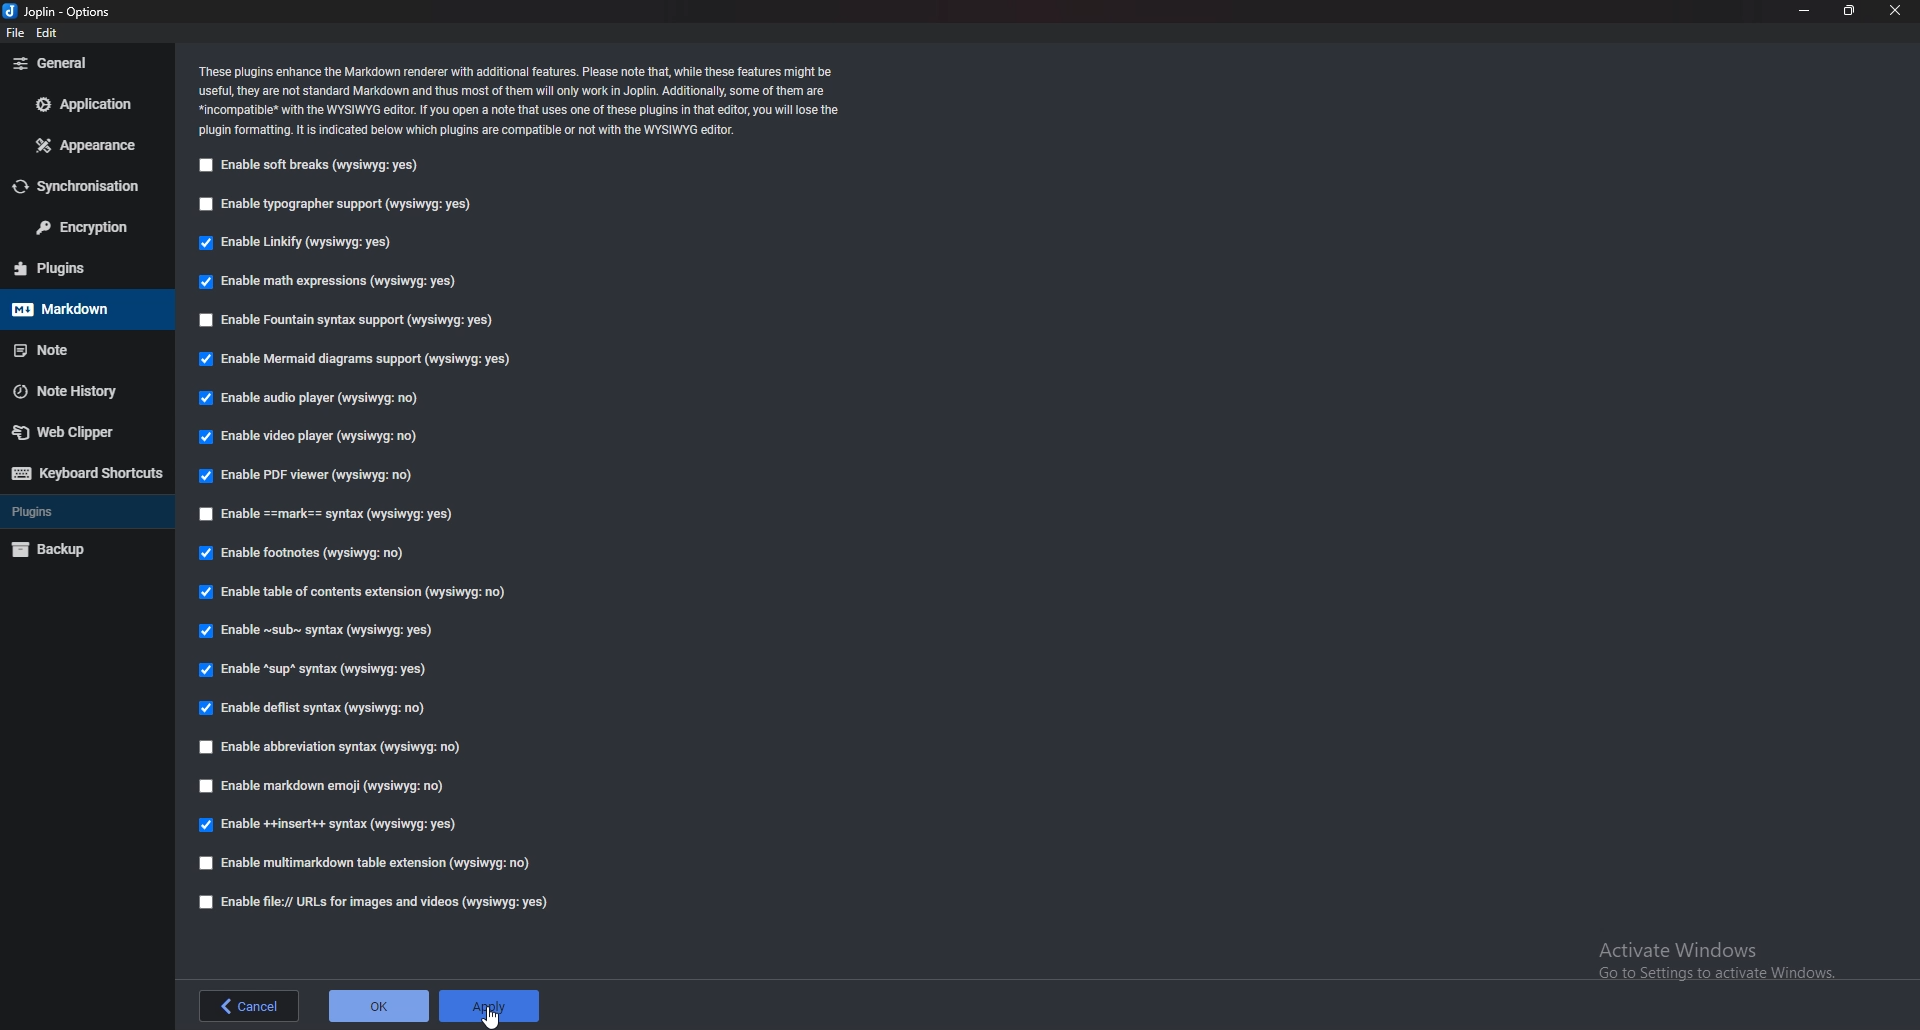 This screenshot has height=1030, width=1920. I want to click on note, so click(79, 351).